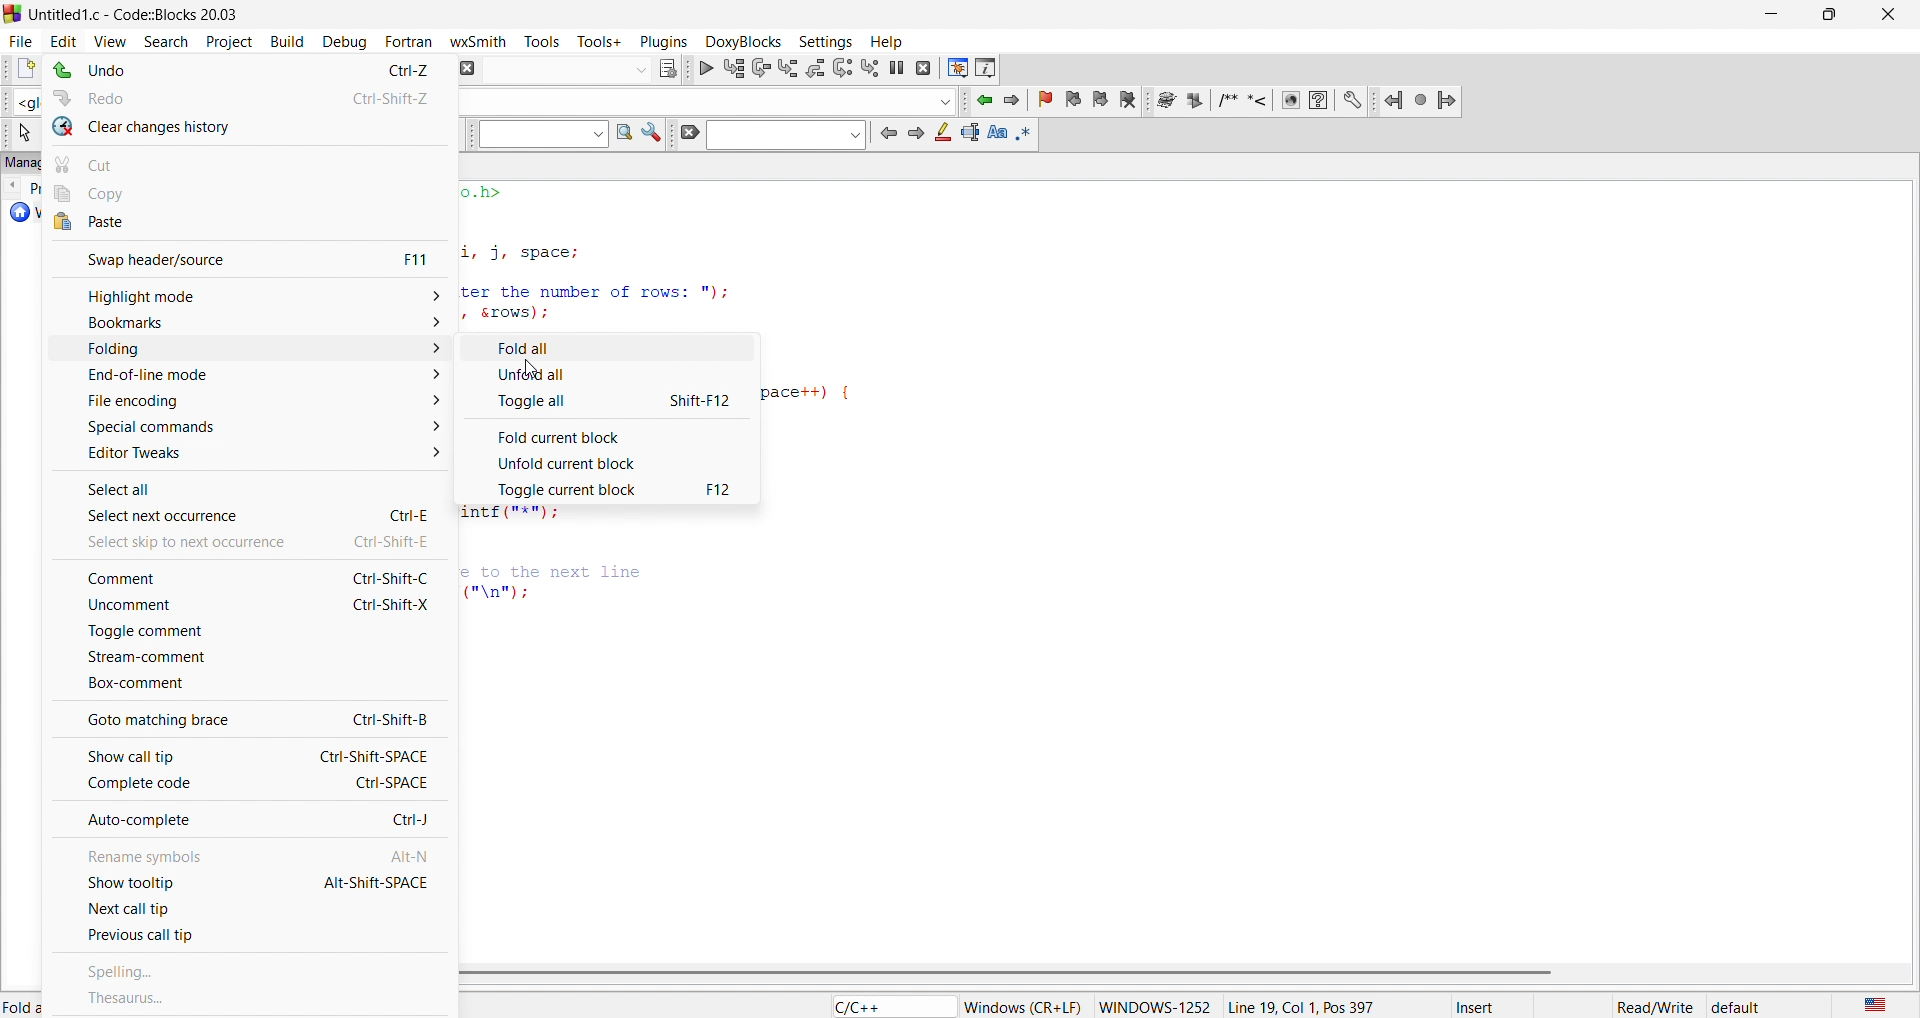 The height and width of the screenshot is (1018, 1920). What do you see at coordinates (708, 100) in the screenshot?
I see `function select` at bounding box center [708, 100].